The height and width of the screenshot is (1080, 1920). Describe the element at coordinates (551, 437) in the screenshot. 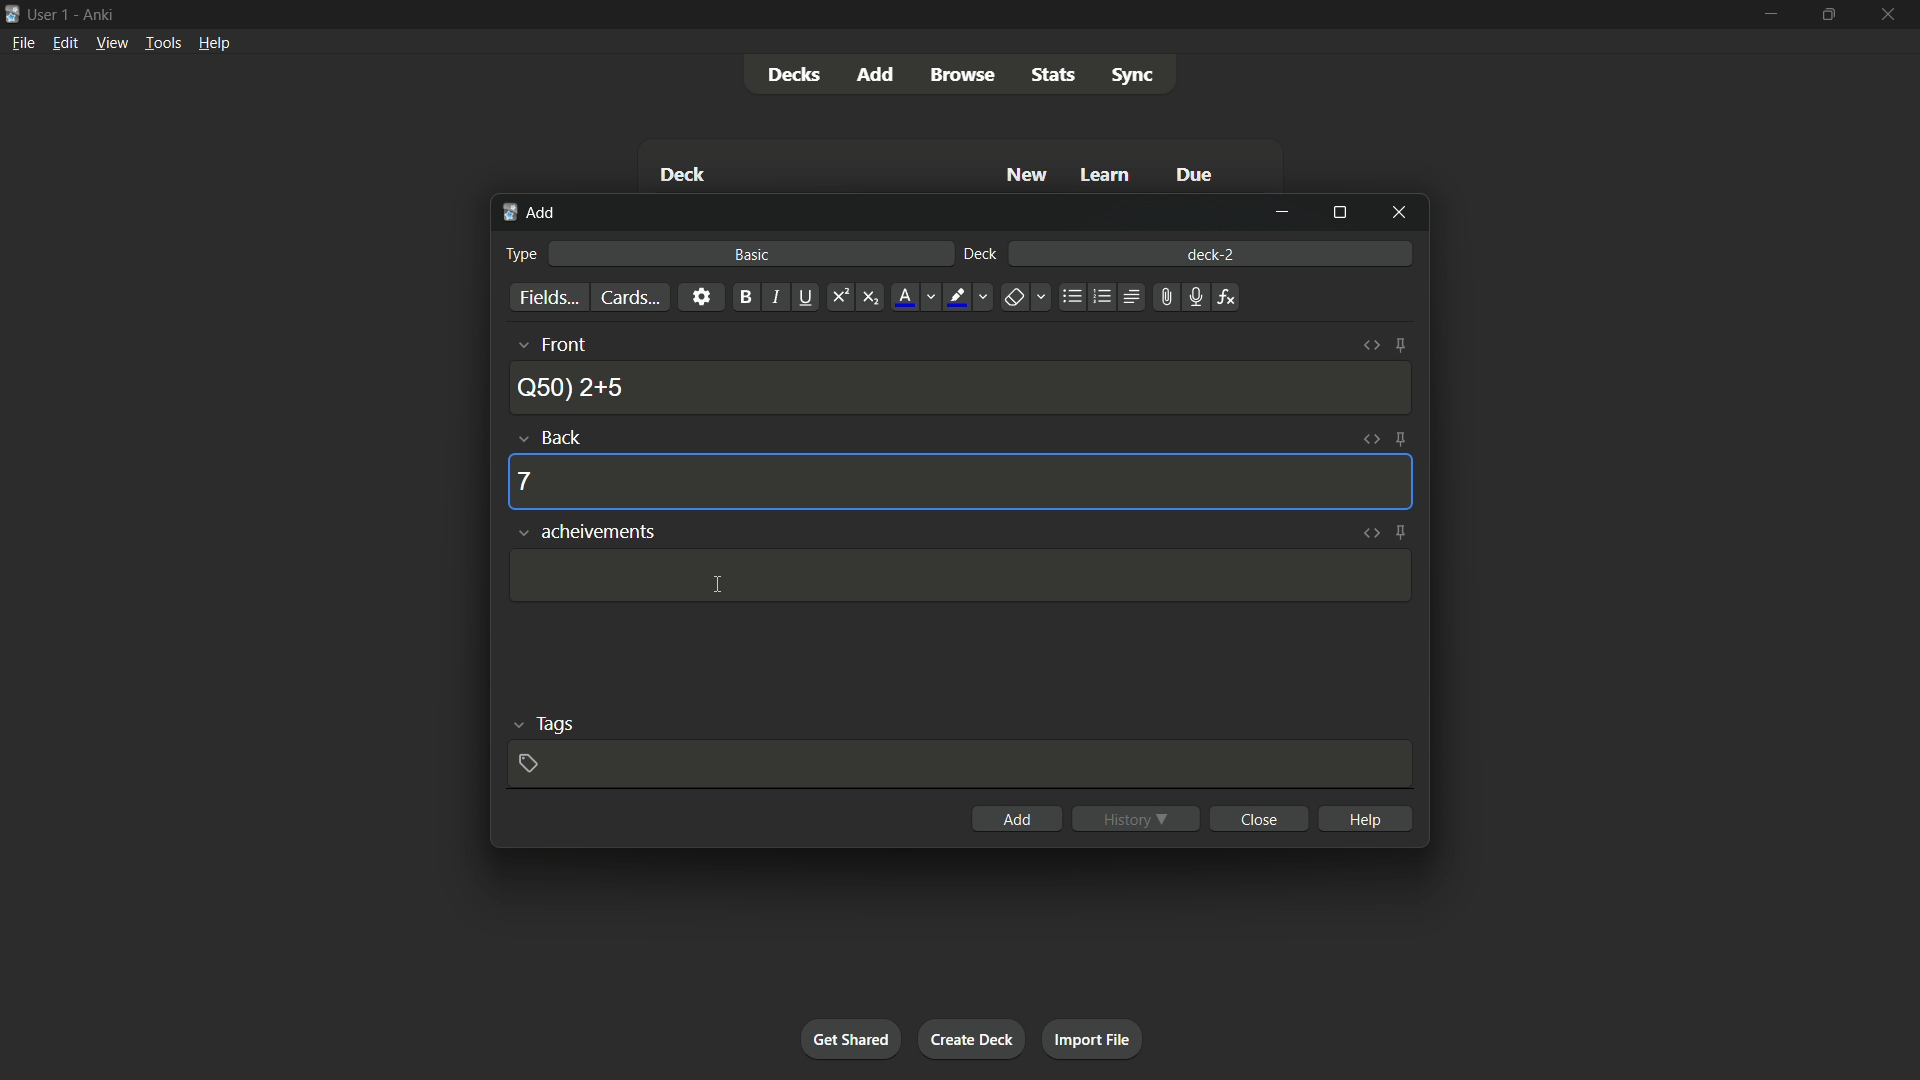

I see `back` at that location.